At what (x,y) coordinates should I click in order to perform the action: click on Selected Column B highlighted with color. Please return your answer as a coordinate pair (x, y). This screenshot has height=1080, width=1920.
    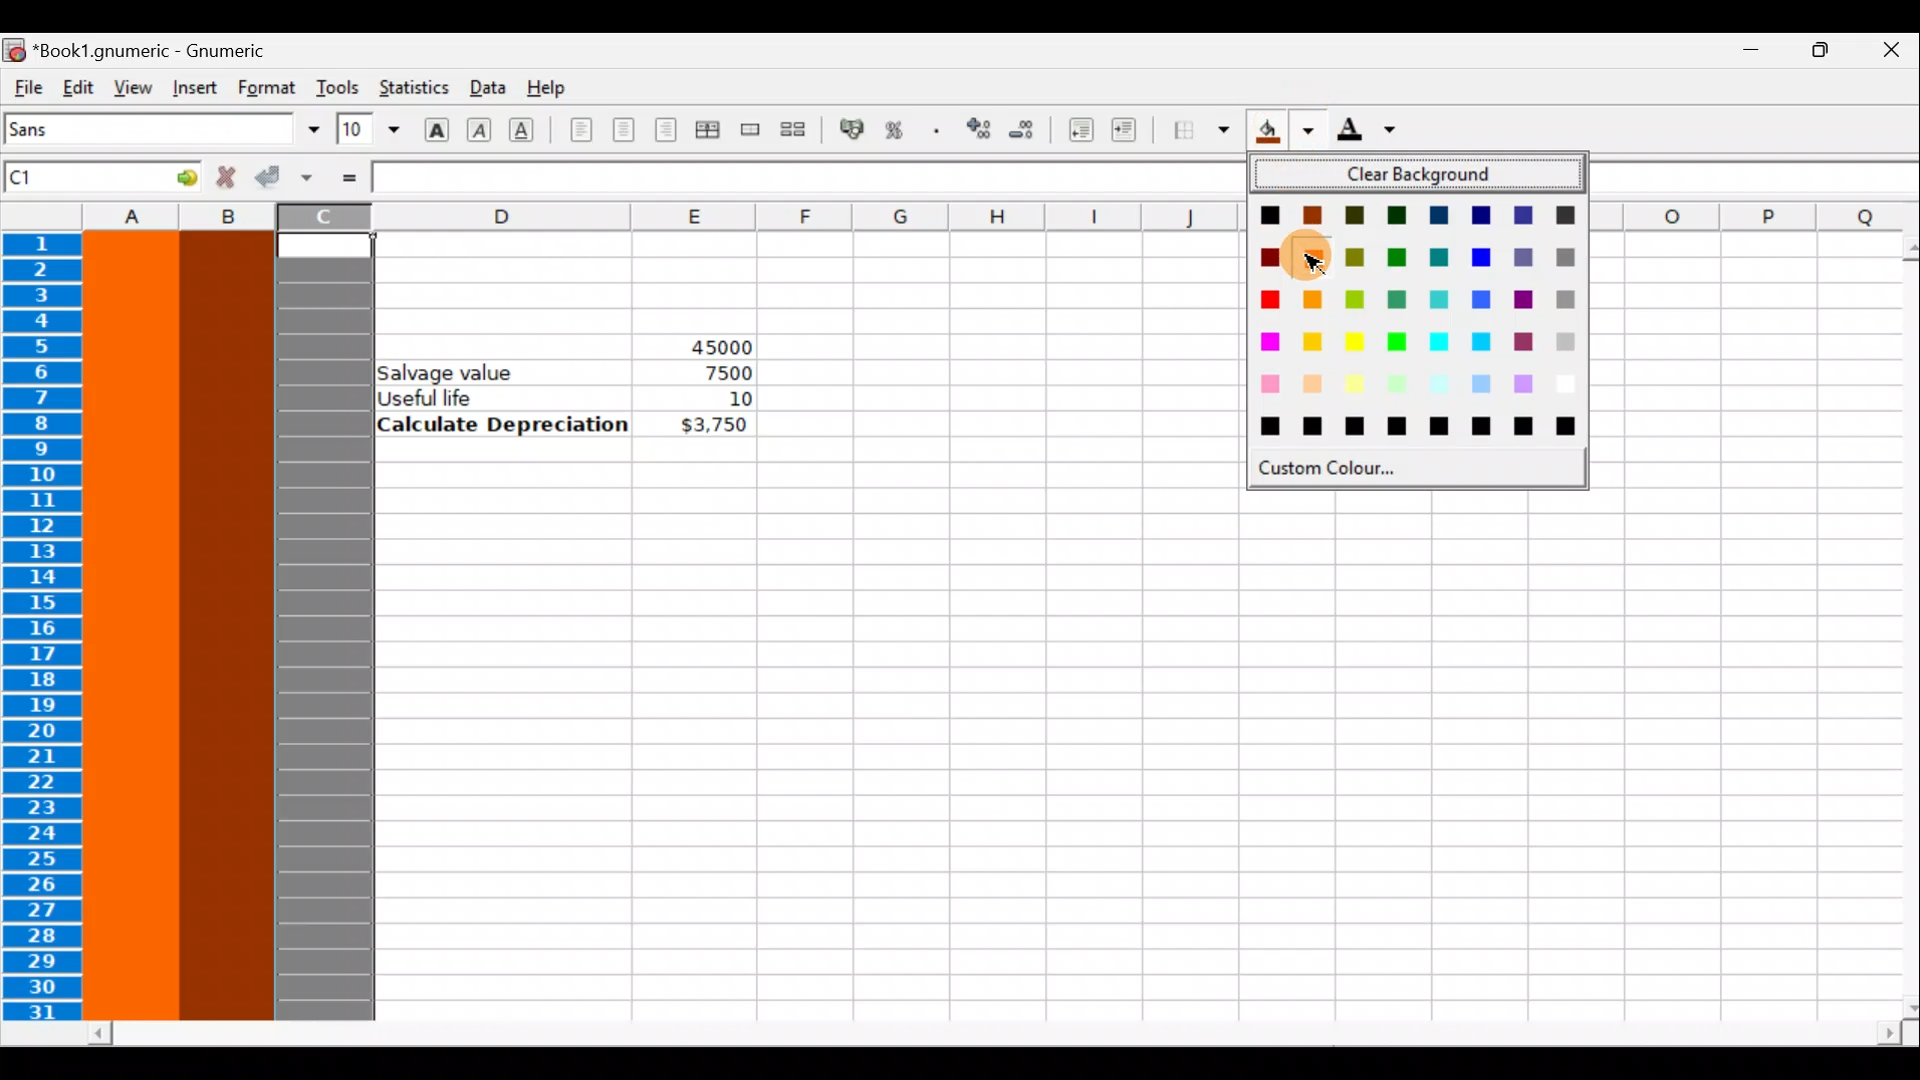
    Looking at the image, I should click on (227, 623).